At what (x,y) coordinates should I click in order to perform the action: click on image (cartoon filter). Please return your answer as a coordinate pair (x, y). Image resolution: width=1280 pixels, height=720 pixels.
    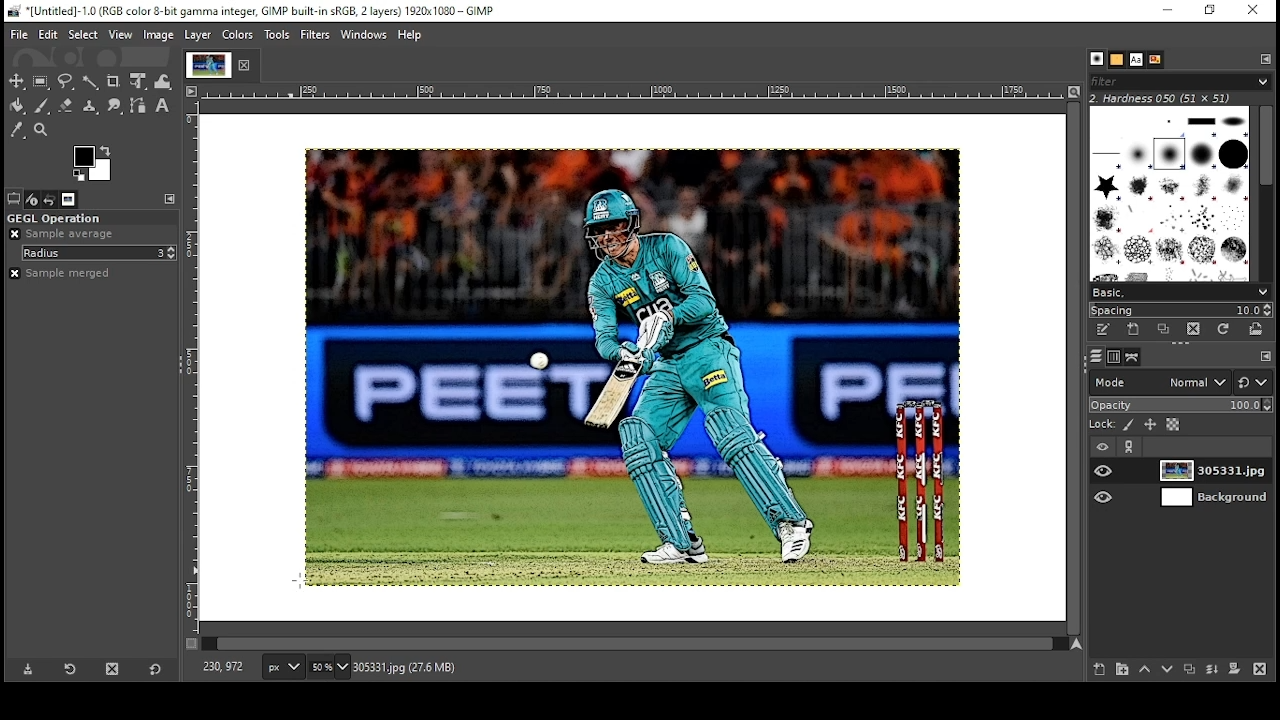
    Looking at the image, I should click on (631, 369).